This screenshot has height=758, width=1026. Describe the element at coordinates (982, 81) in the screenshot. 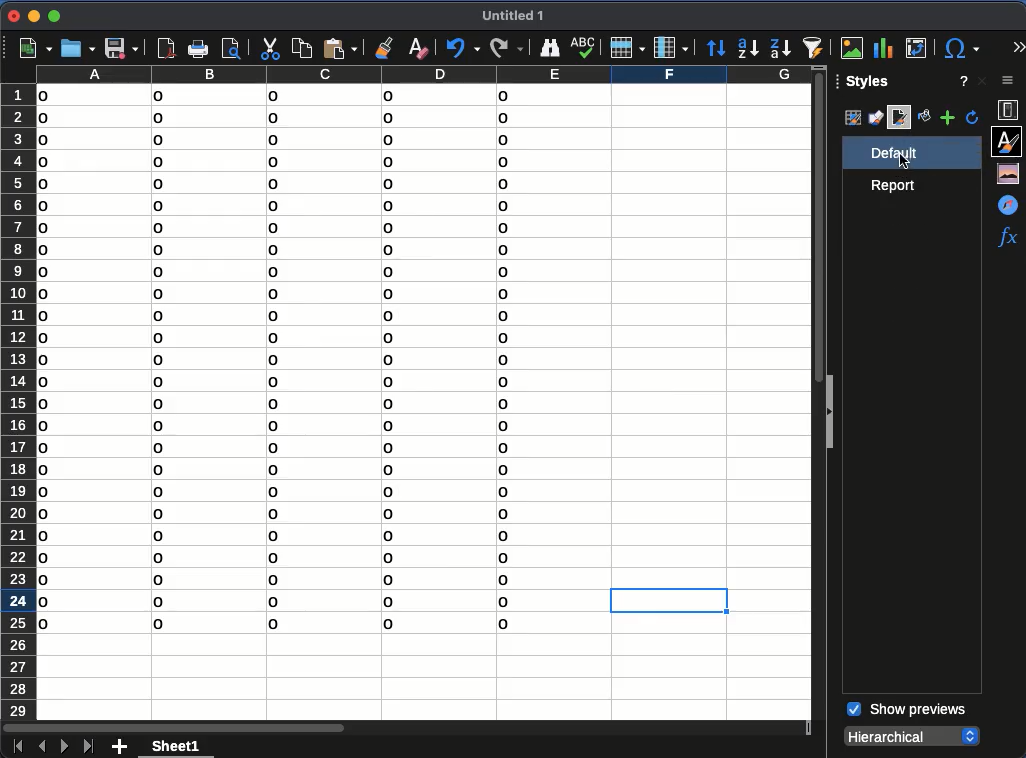

I see `close` at that location.